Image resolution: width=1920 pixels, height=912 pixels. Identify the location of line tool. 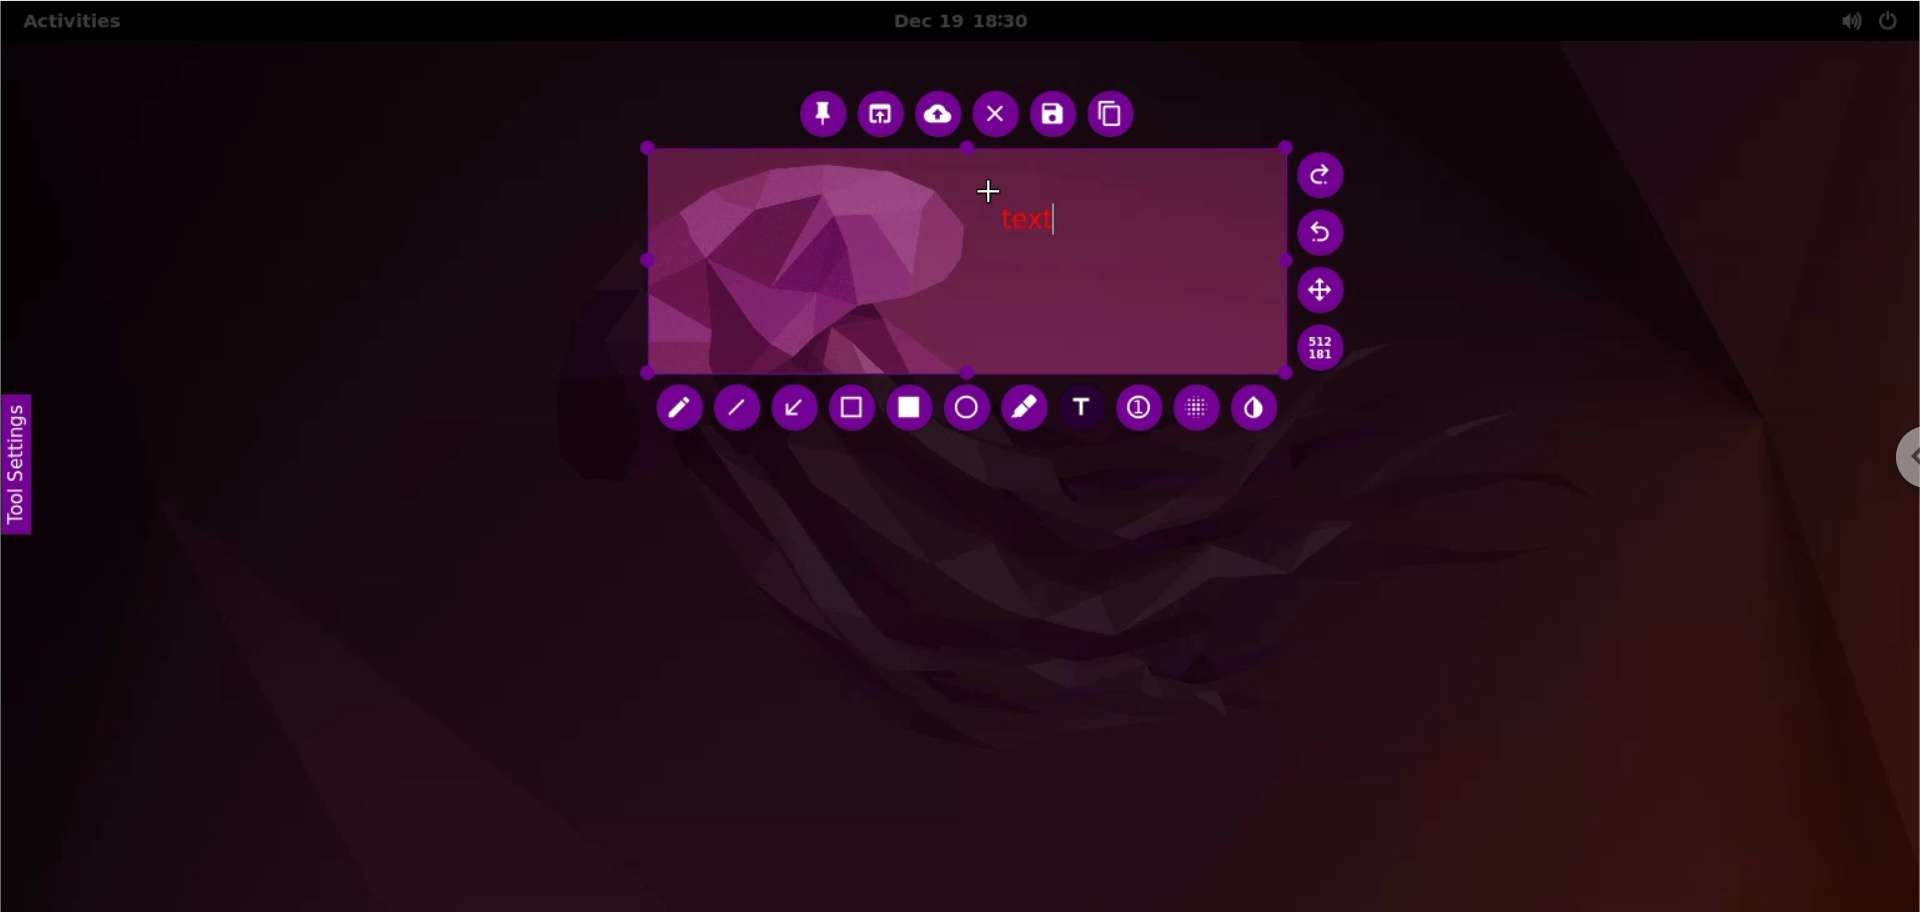
(737, 410).